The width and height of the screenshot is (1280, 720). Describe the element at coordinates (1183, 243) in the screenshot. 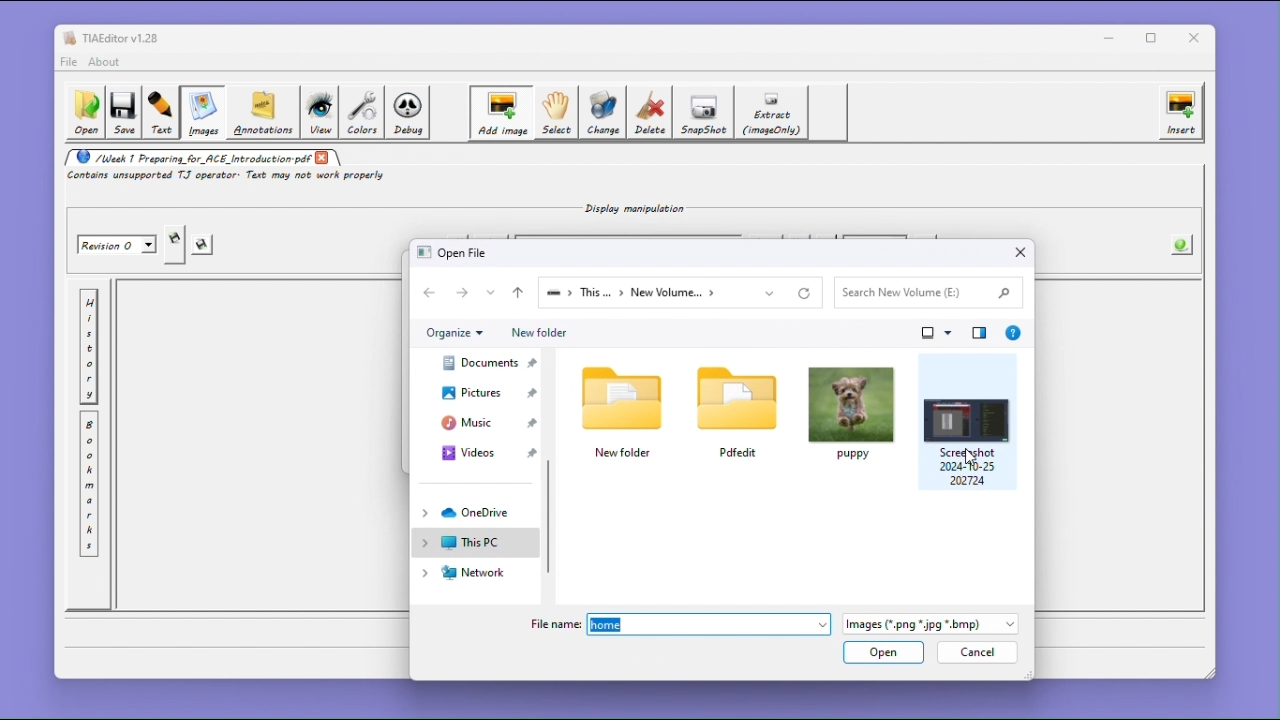

I see `The information About the PDF opened` at that location.